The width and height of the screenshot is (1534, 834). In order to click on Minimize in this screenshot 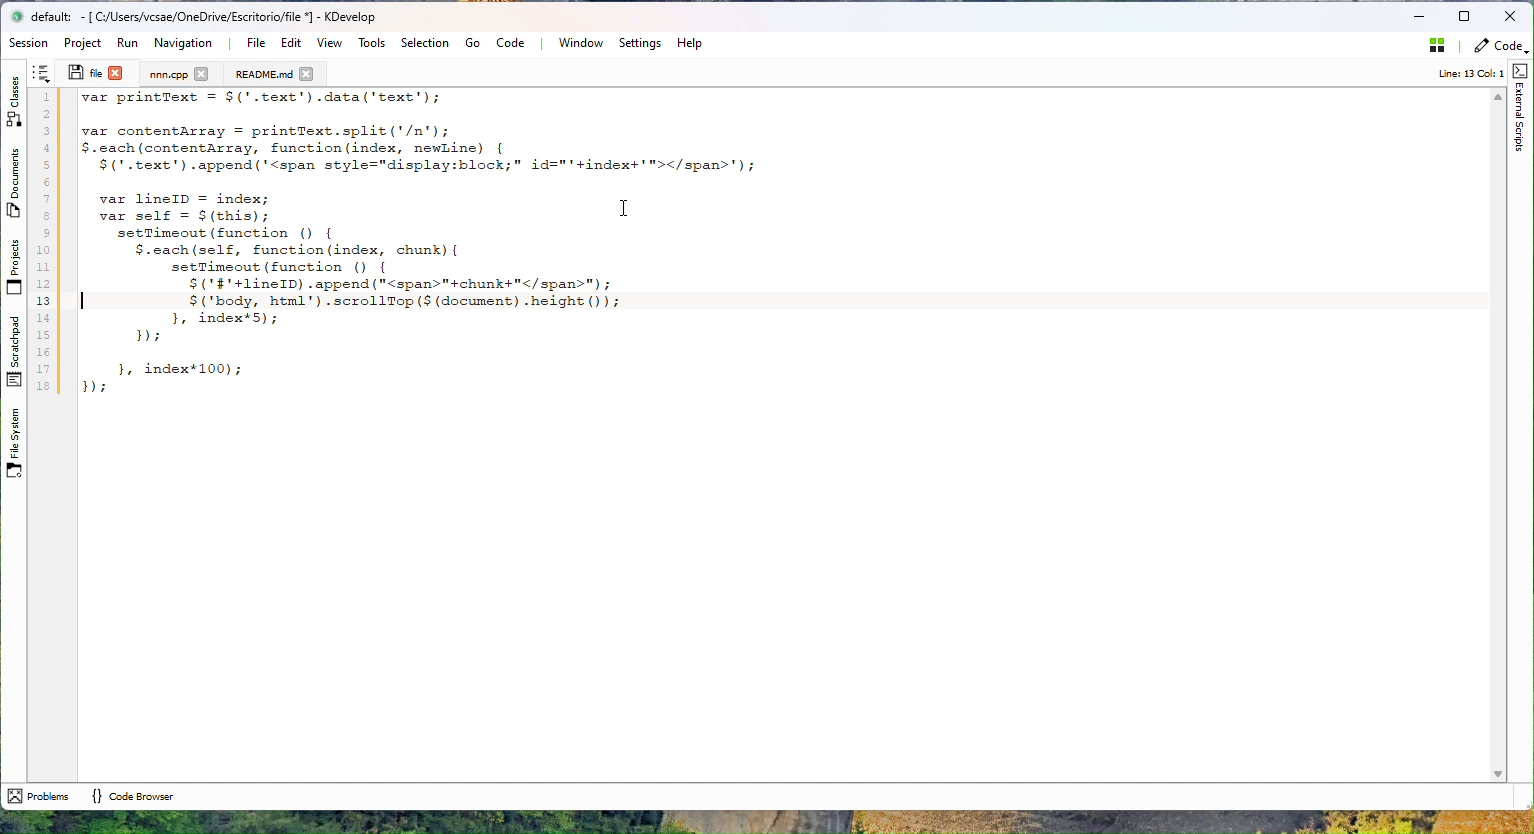, I will do `click(1418, 17)`.